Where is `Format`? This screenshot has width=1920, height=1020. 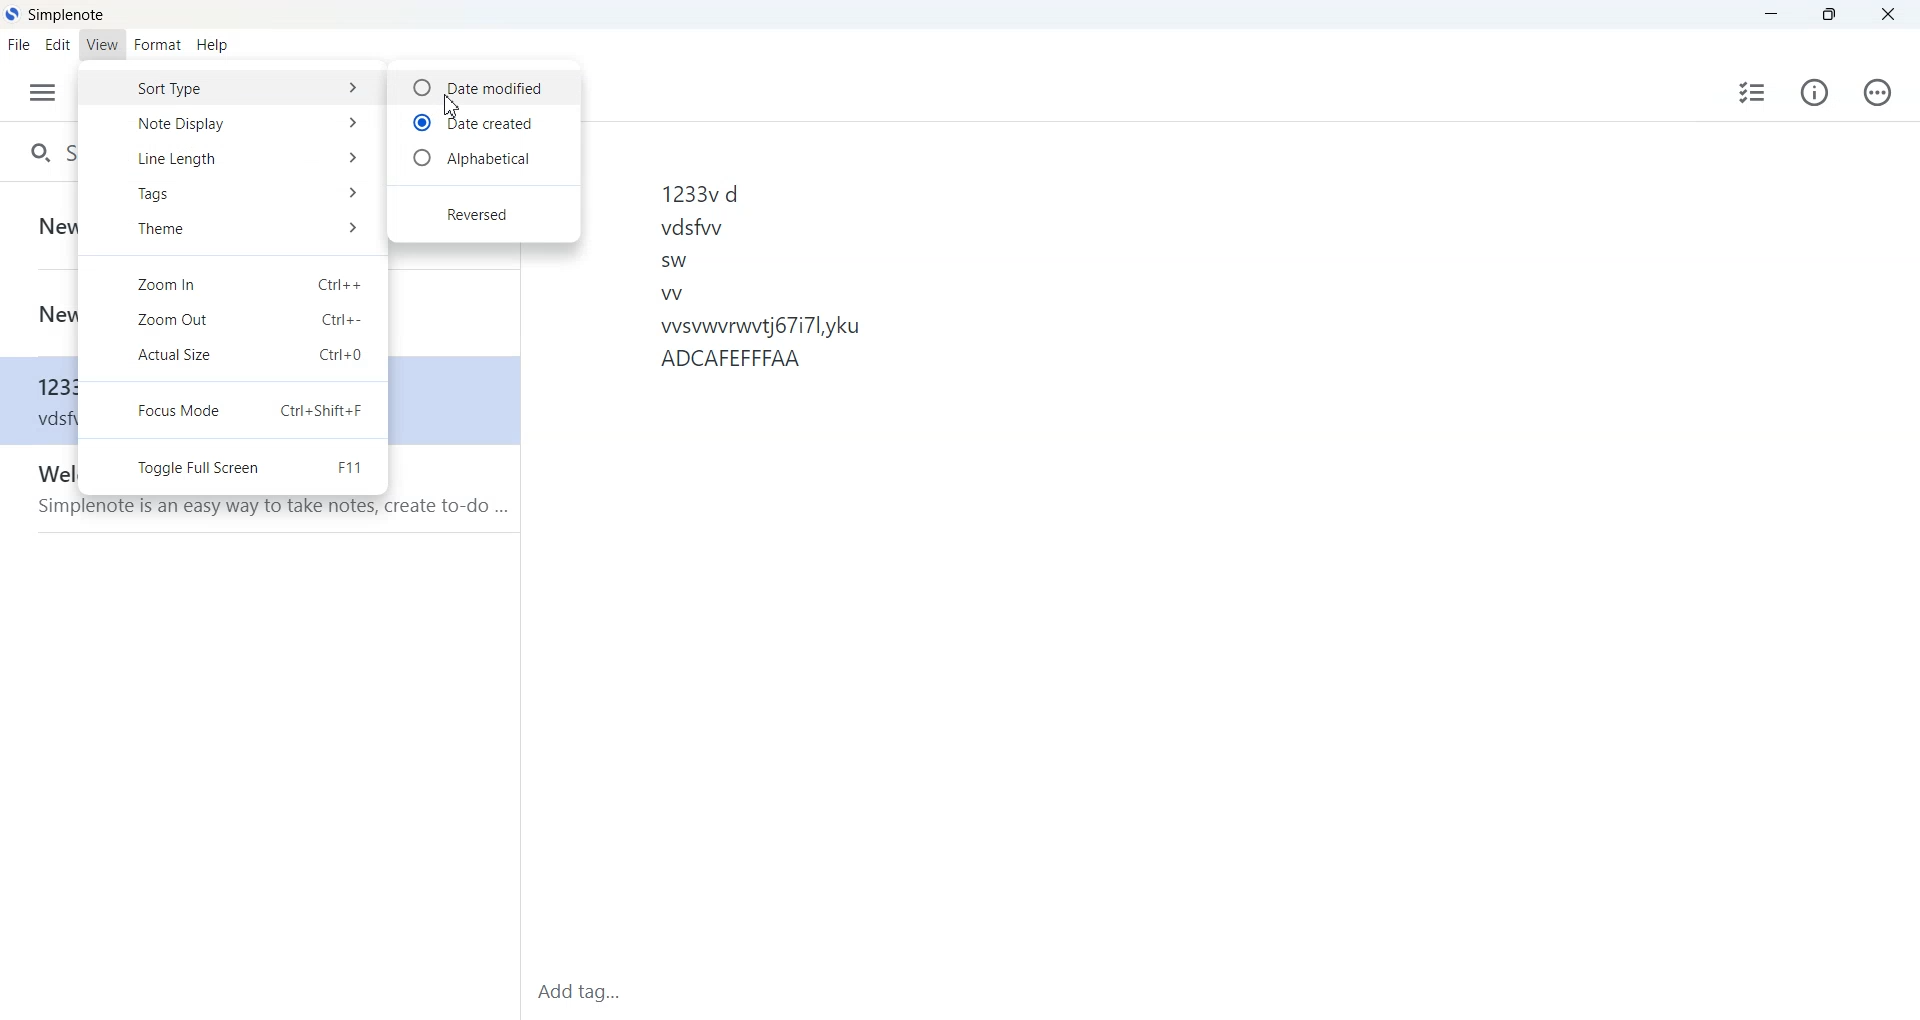
Format is located at coordinates (157, 45).